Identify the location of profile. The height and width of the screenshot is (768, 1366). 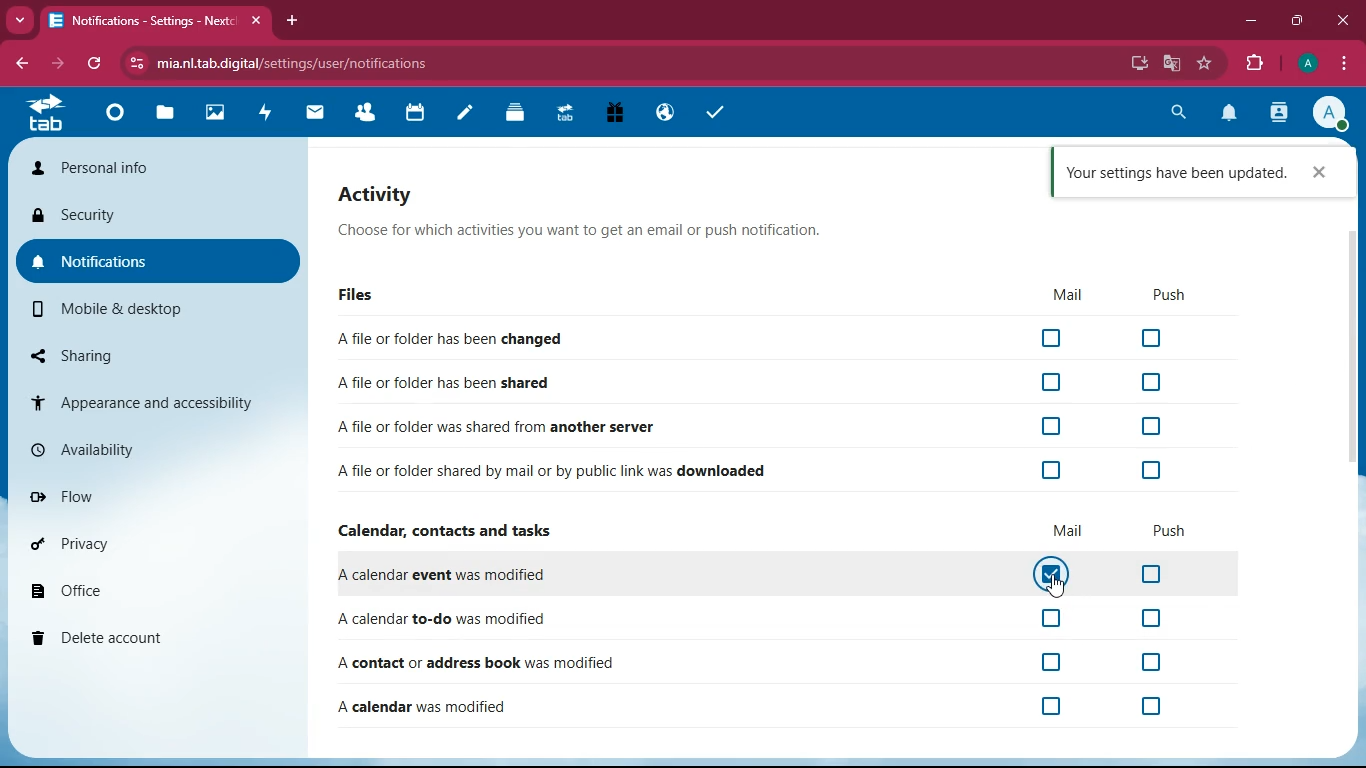
(1308, 64).